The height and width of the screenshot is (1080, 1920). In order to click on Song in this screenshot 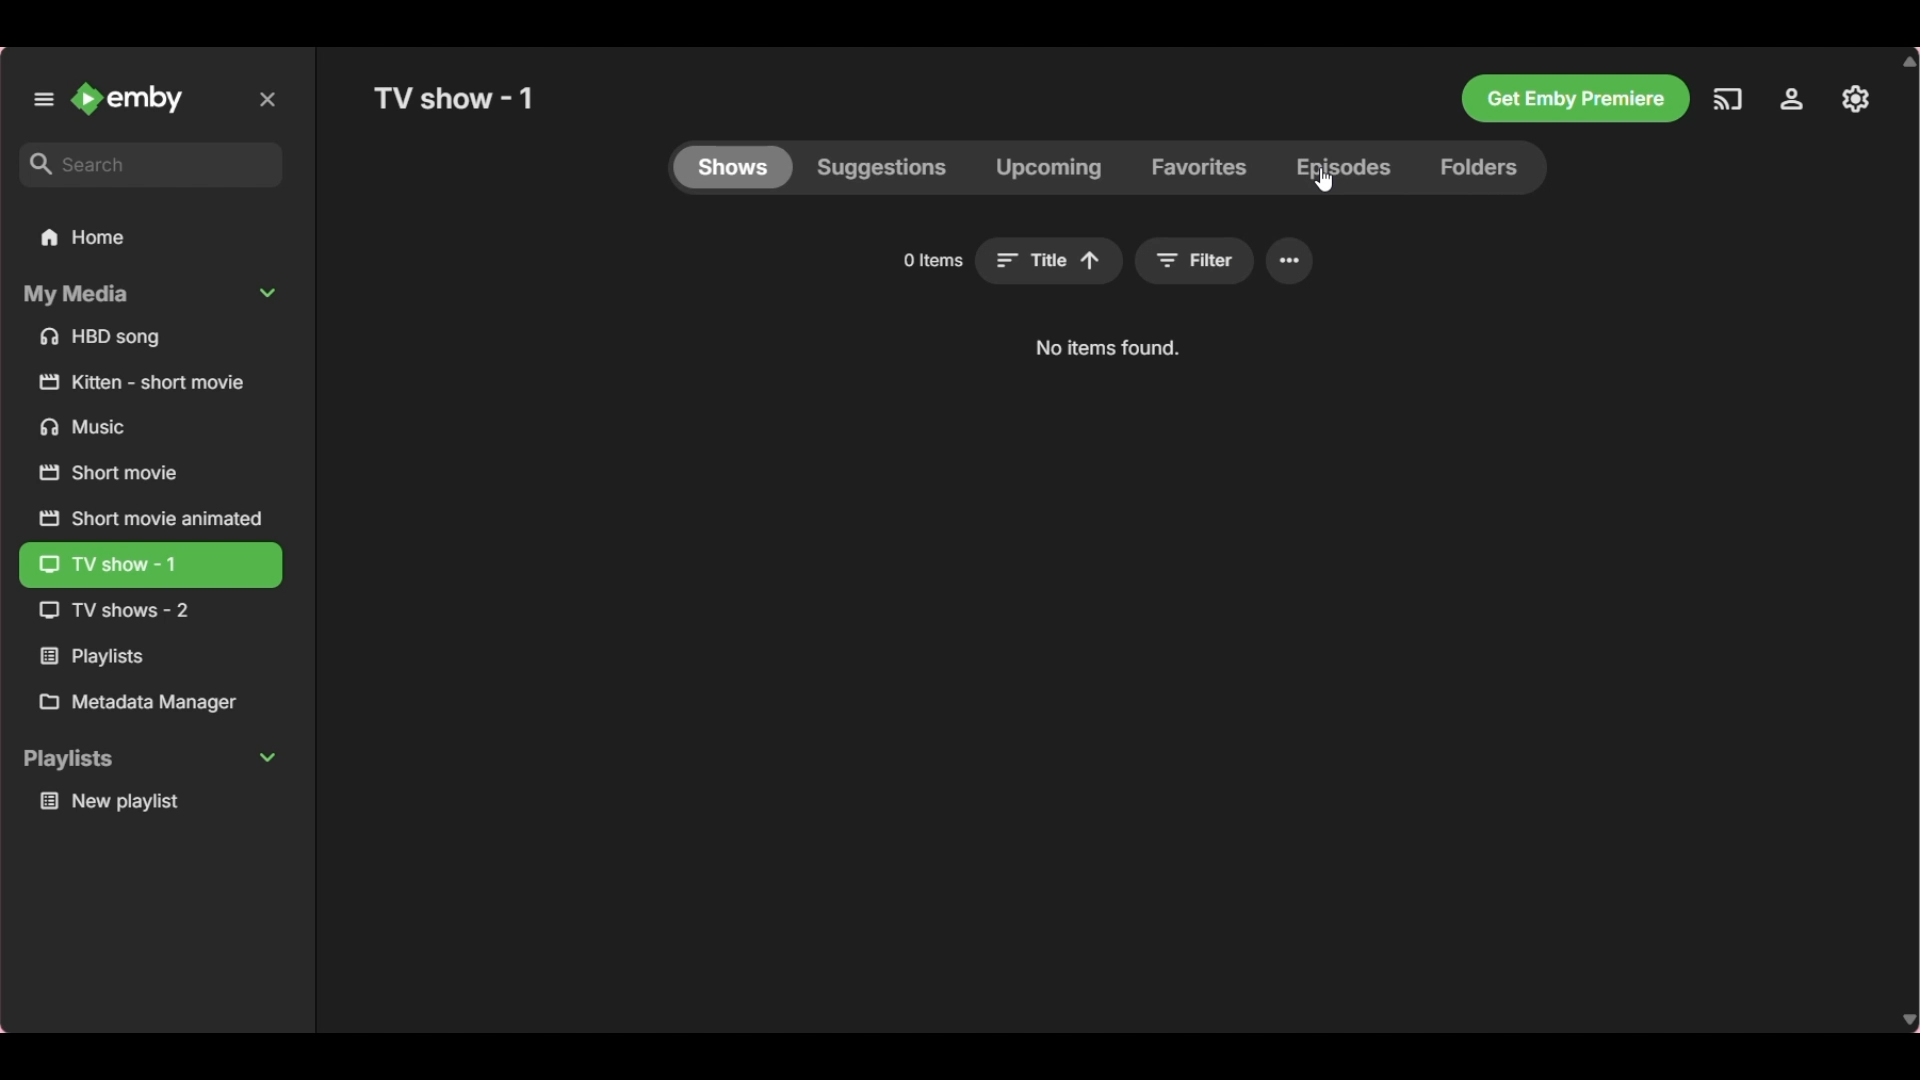, I will do `click(151, 337)`.